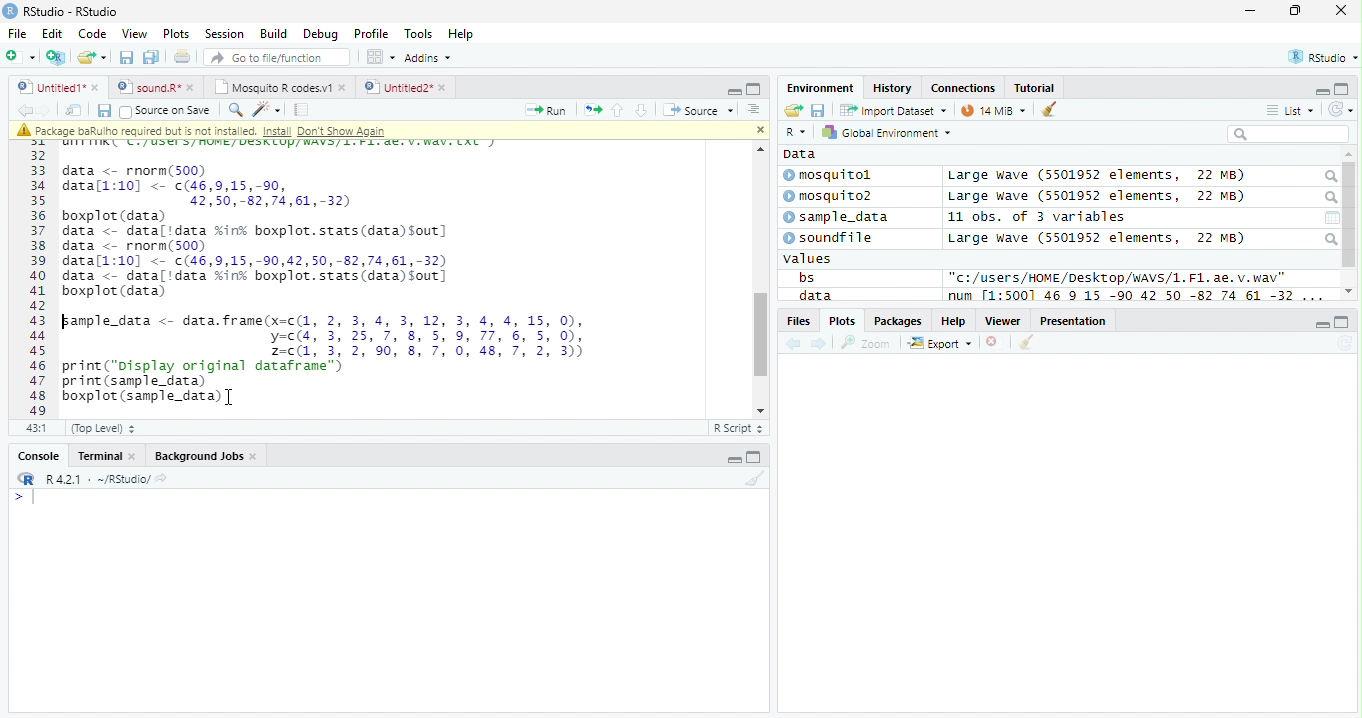  I want to click on Build, so click(274, 33).